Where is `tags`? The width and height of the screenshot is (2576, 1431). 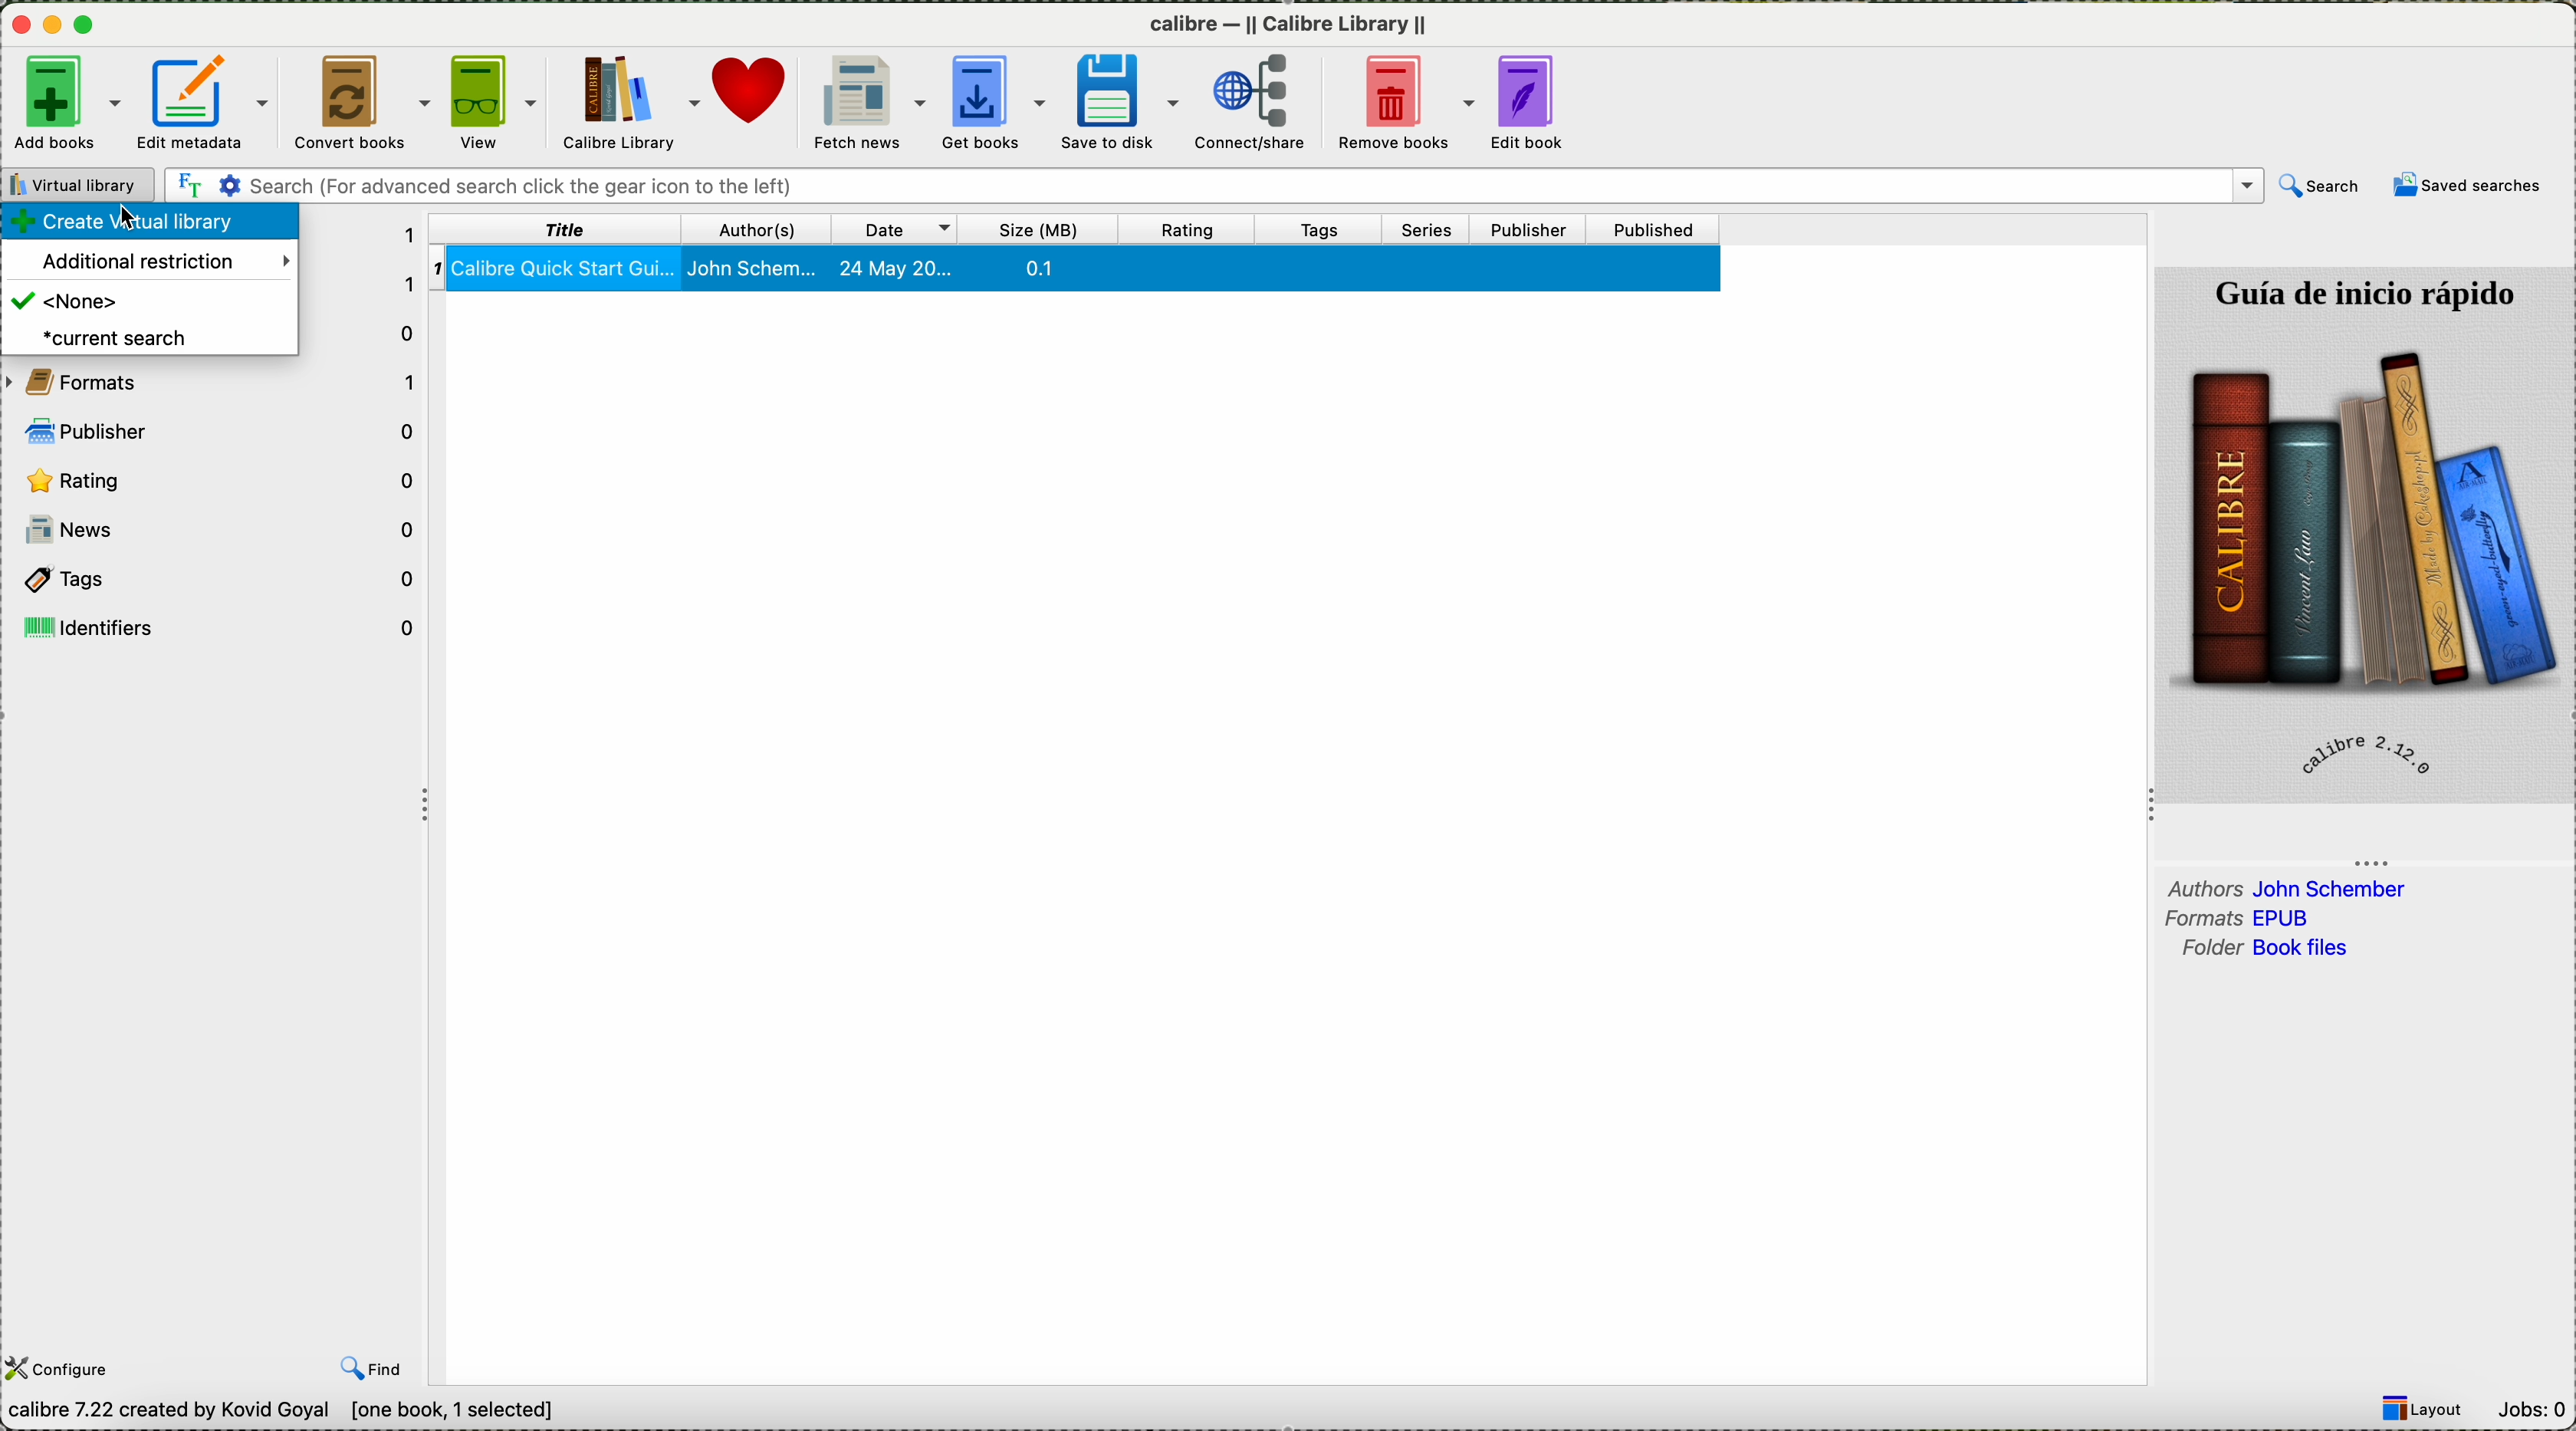 tags is located at coordinates (1333, 229).